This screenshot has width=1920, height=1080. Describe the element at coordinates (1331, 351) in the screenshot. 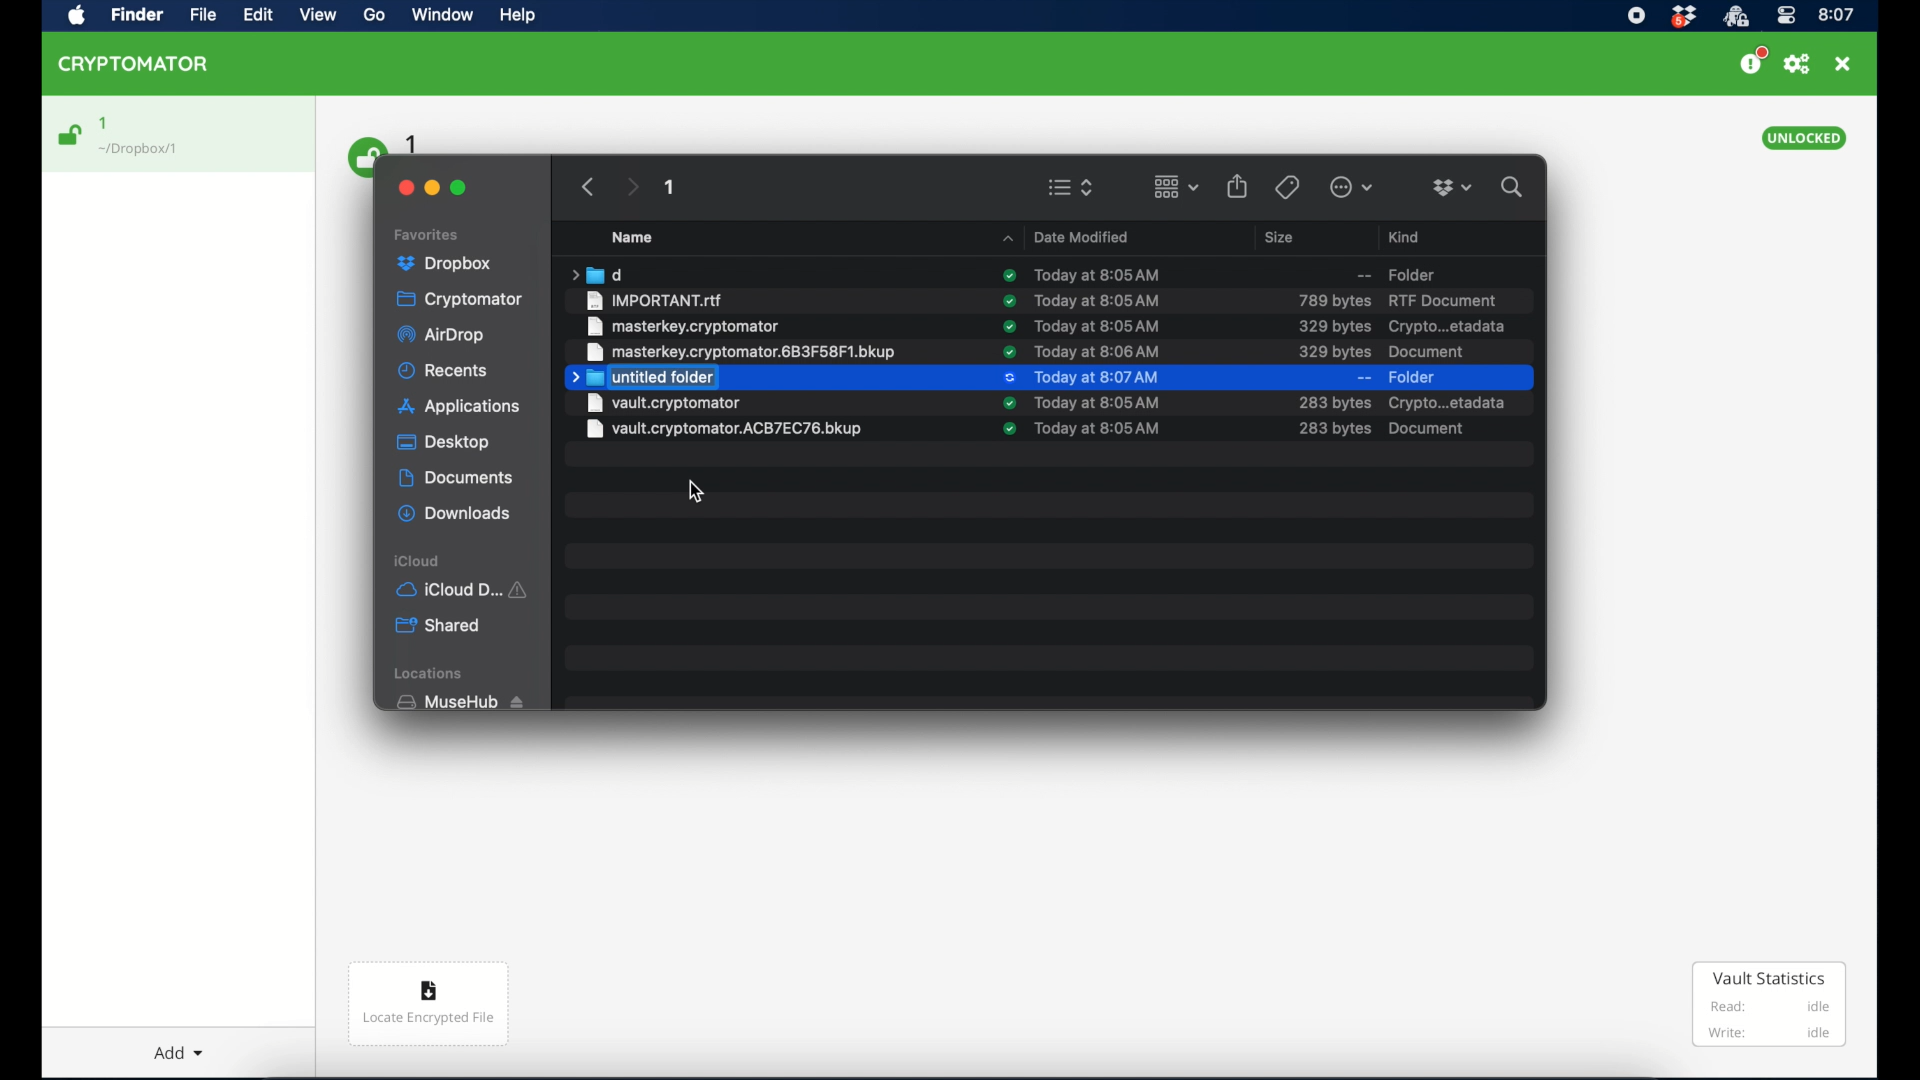

I see `size` at that location.